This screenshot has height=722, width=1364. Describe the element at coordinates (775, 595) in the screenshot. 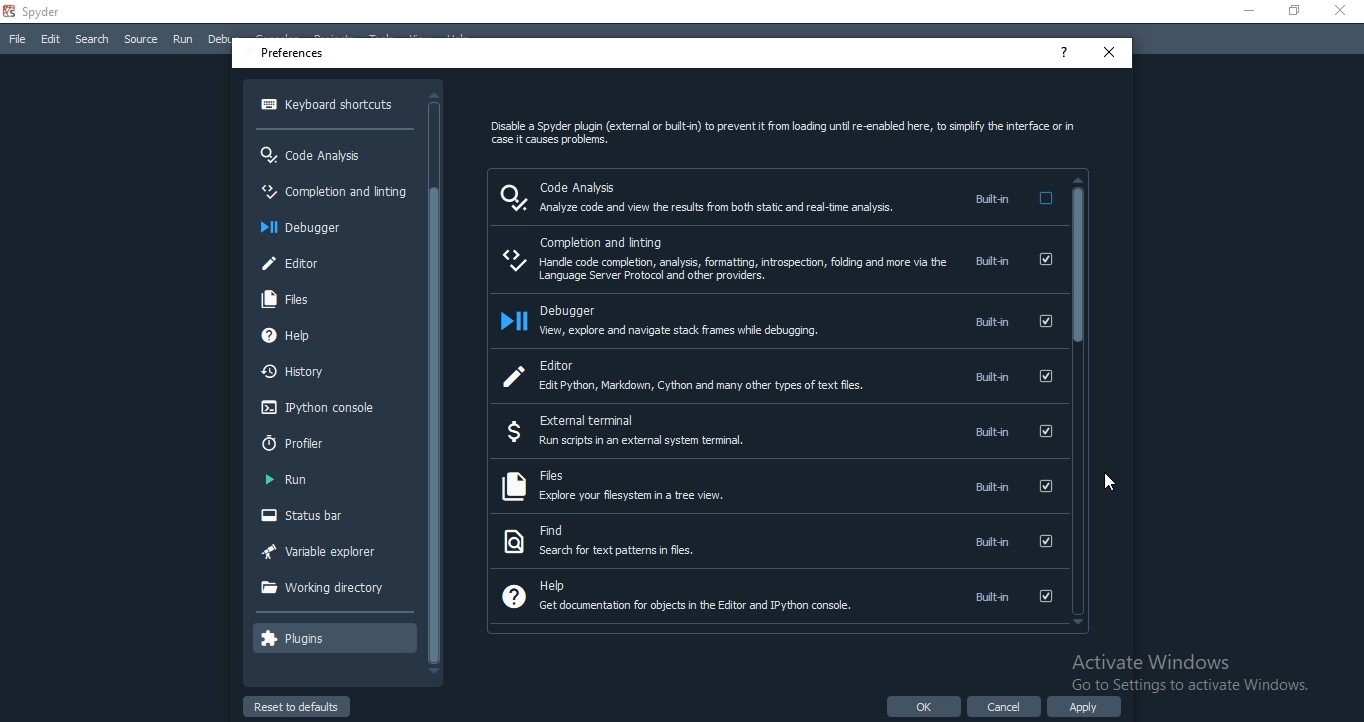

I see `help` at that location.